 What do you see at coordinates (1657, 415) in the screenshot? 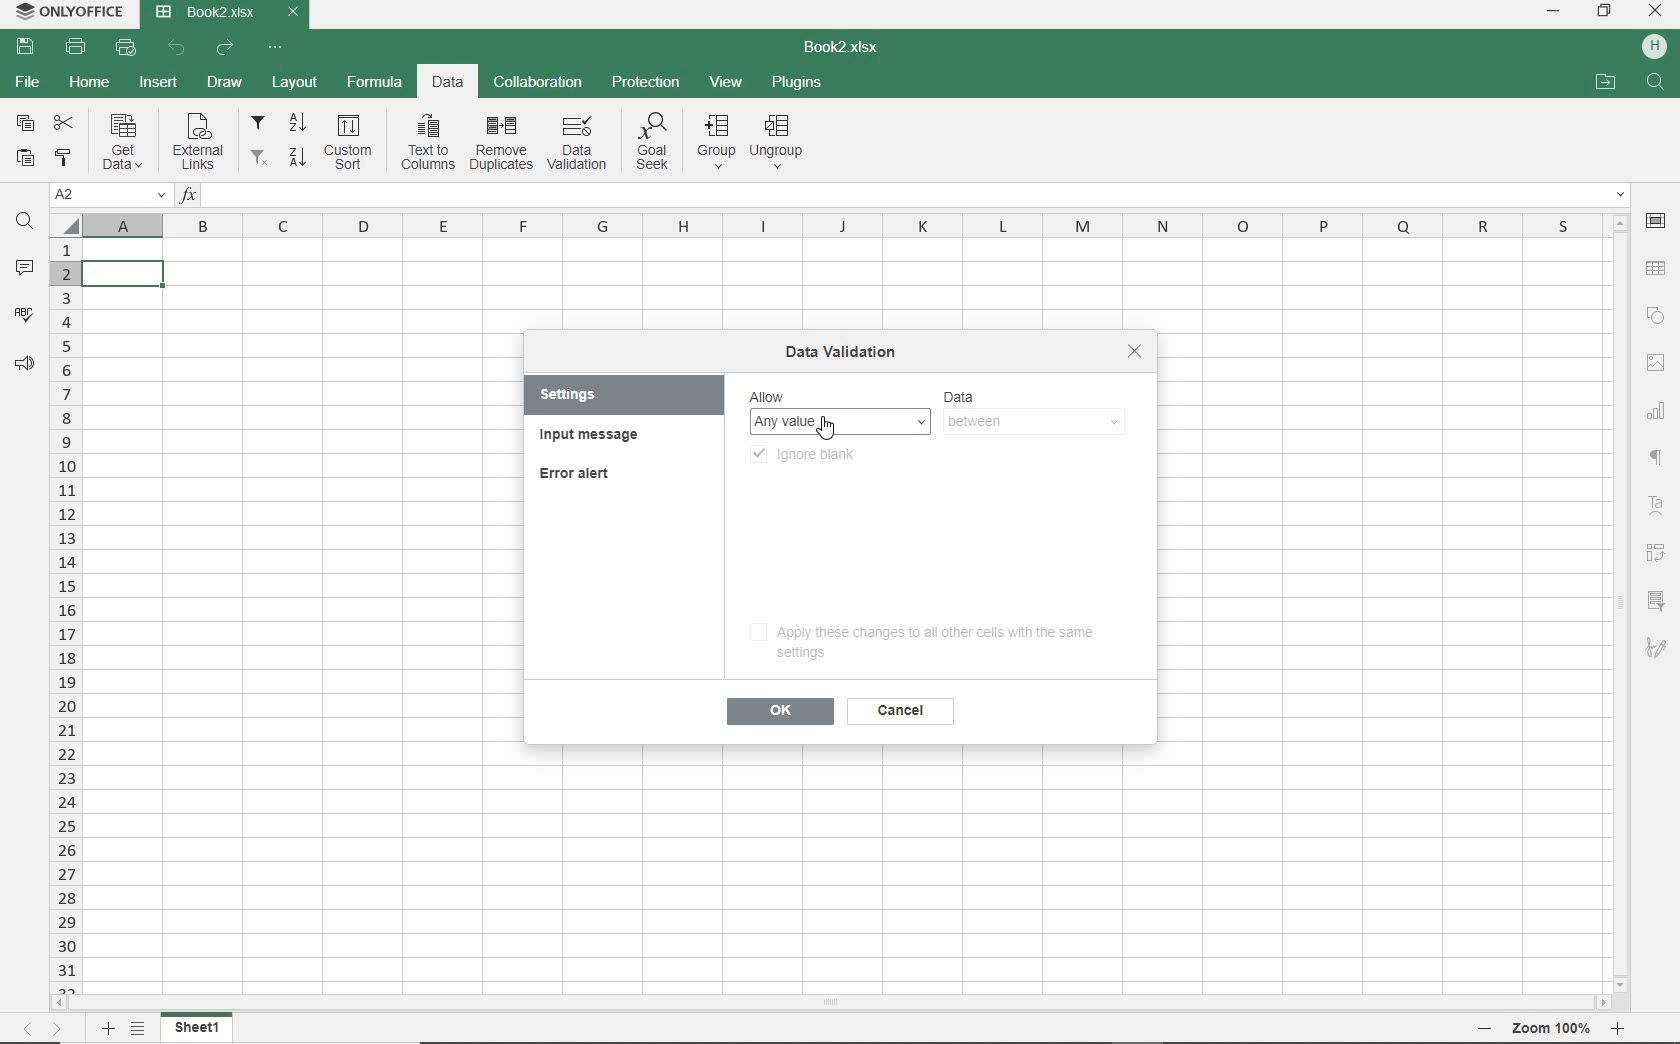
I see `CHART` at bounding box center [1657, 415].